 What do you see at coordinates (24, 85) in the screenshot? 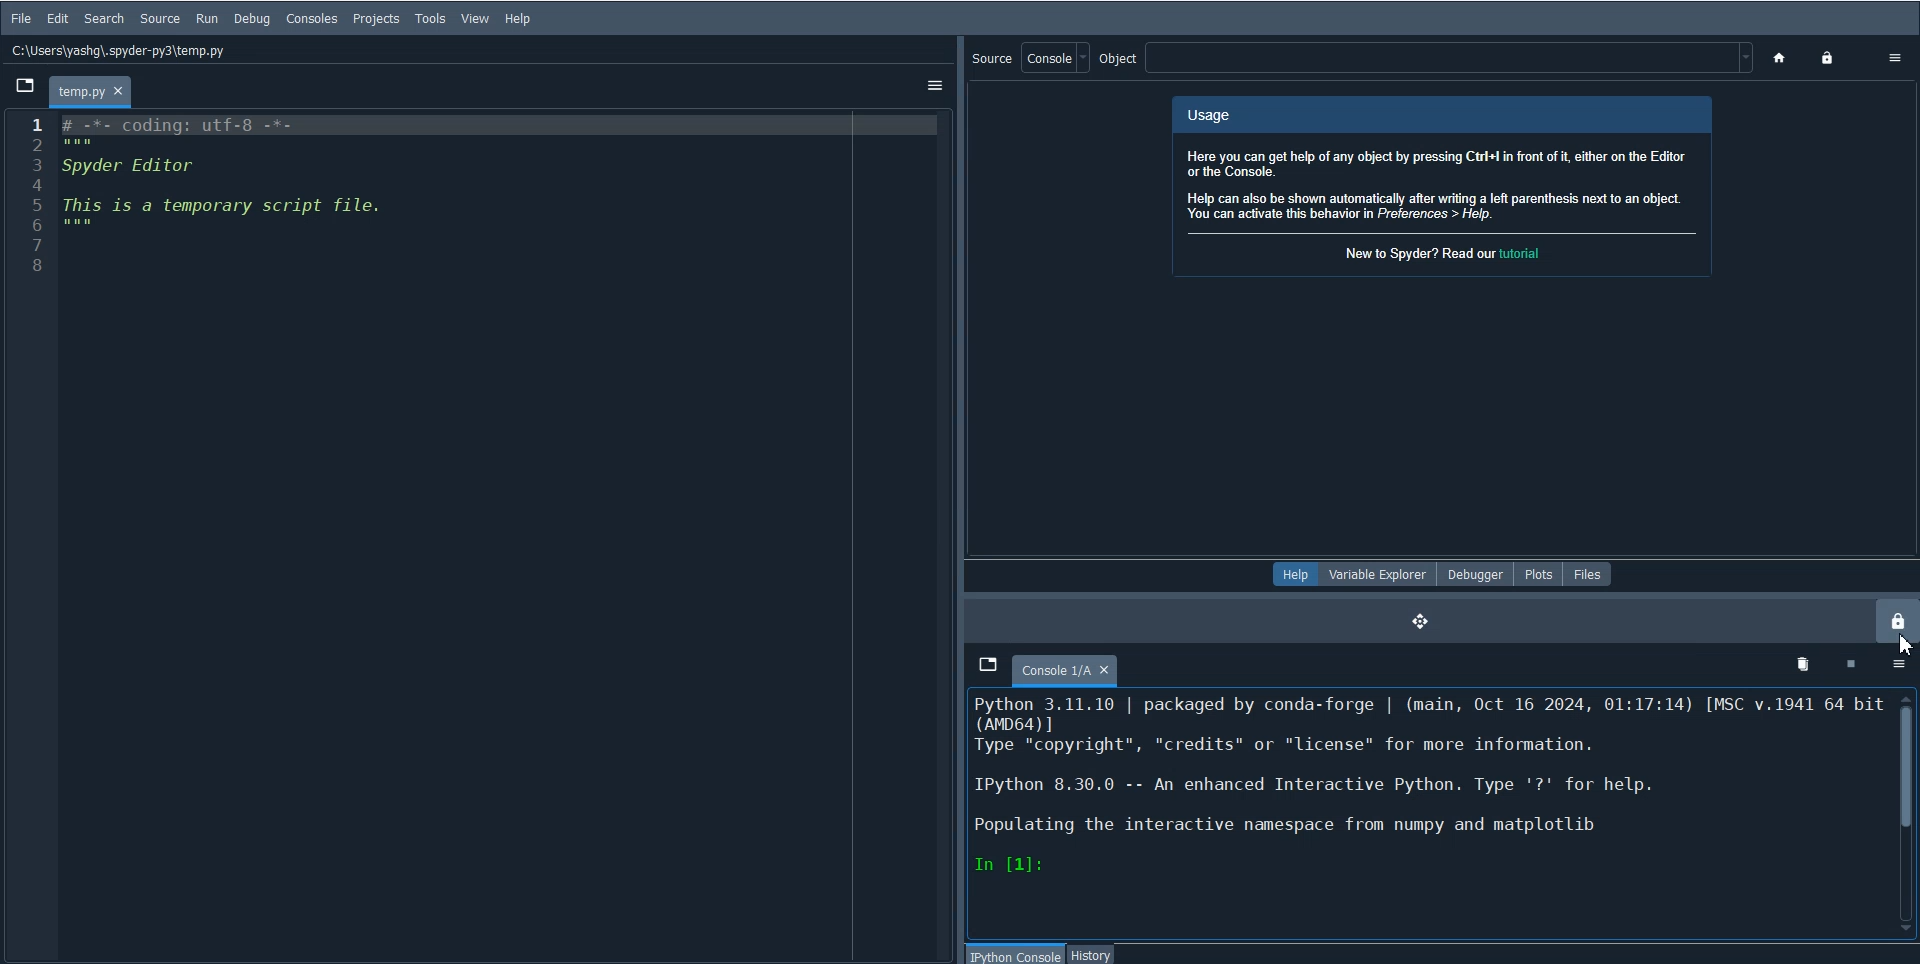
I see `Browse tab` at bounding box center [24, 85].